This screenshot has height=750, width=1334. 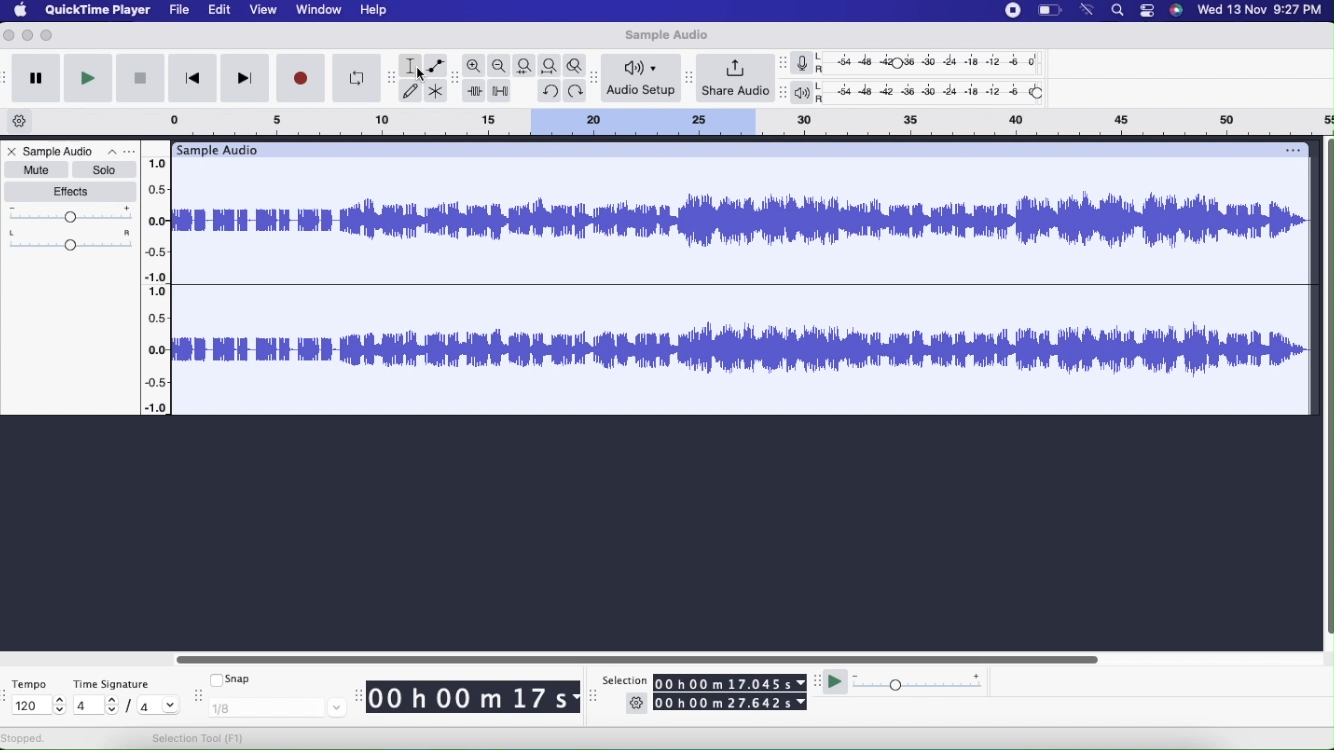 What do you see at coordinates (920, 684) in the screenshot?
I see `Playback speed` at bounding box center [920, 684].